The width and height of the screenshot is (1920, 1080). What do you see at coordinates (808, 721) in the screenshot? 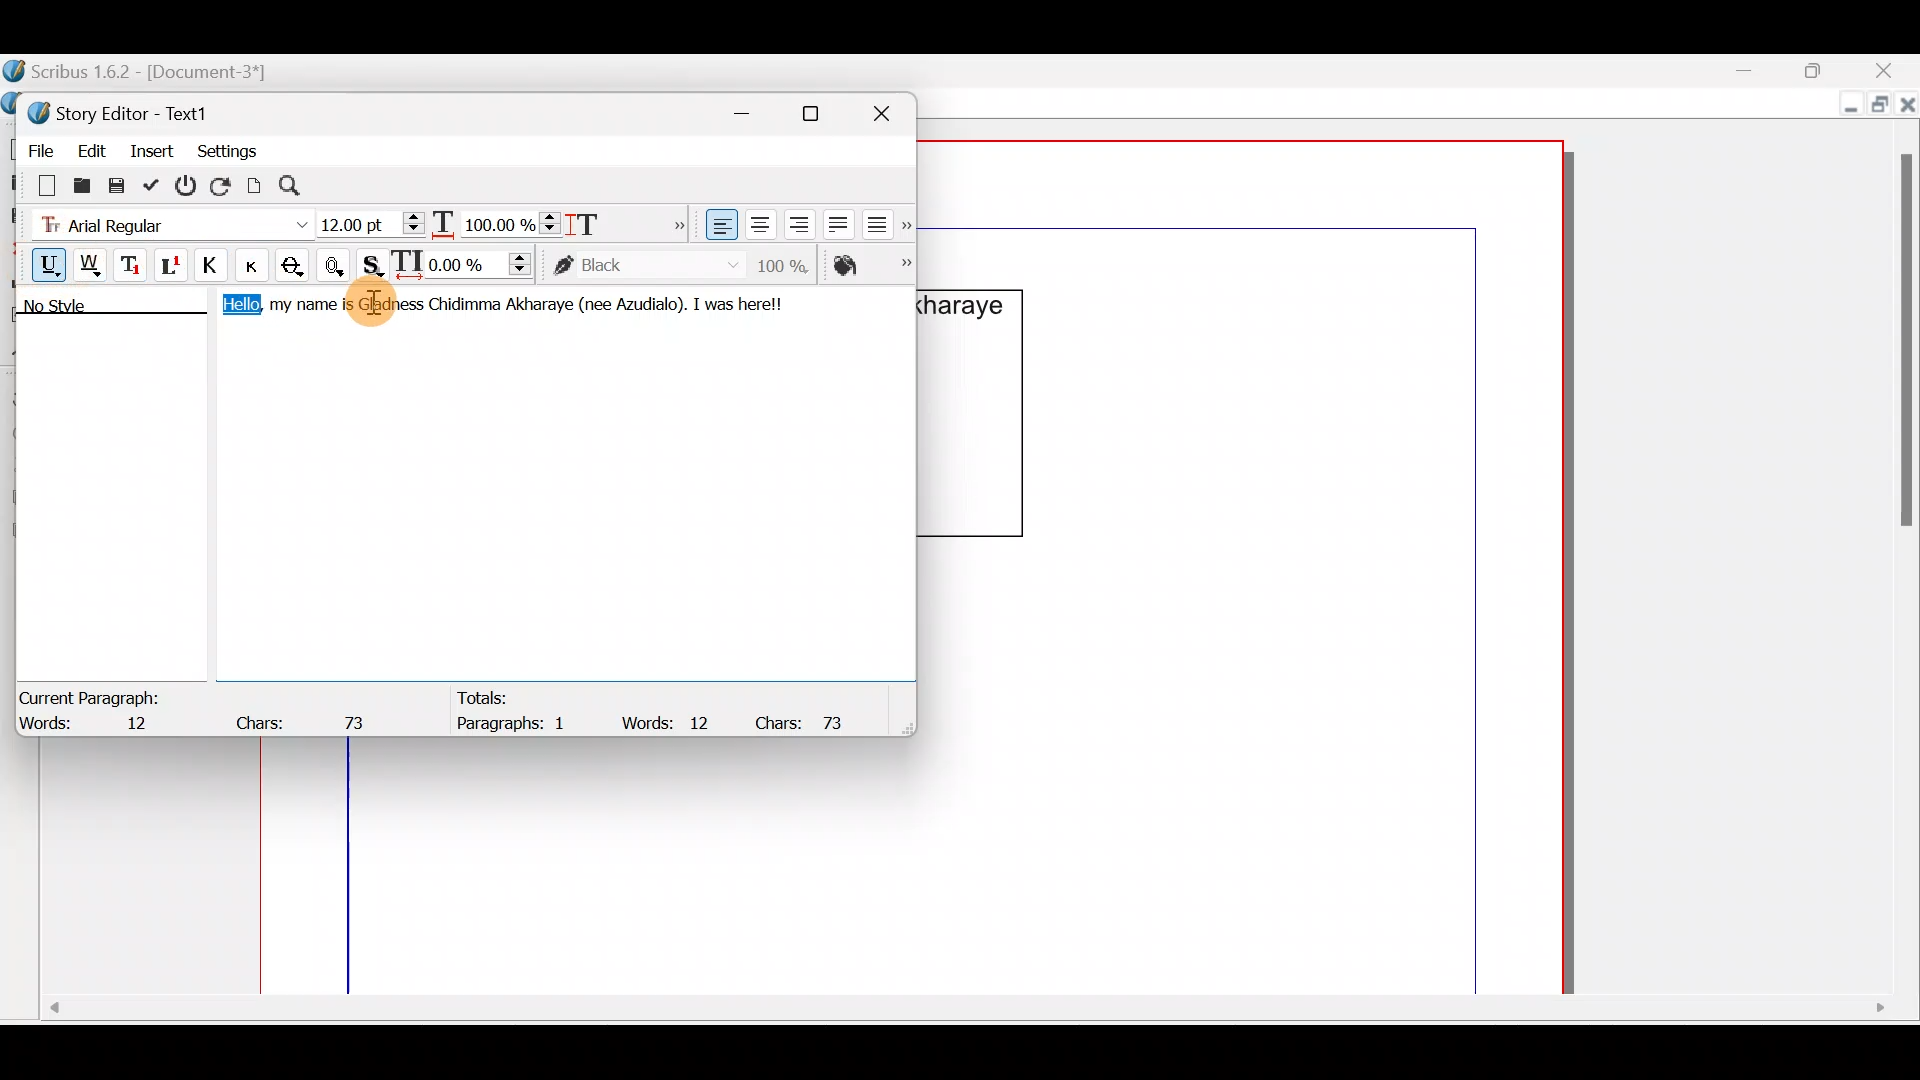
I see `Chars: 73` at bounding box center [808, 721].